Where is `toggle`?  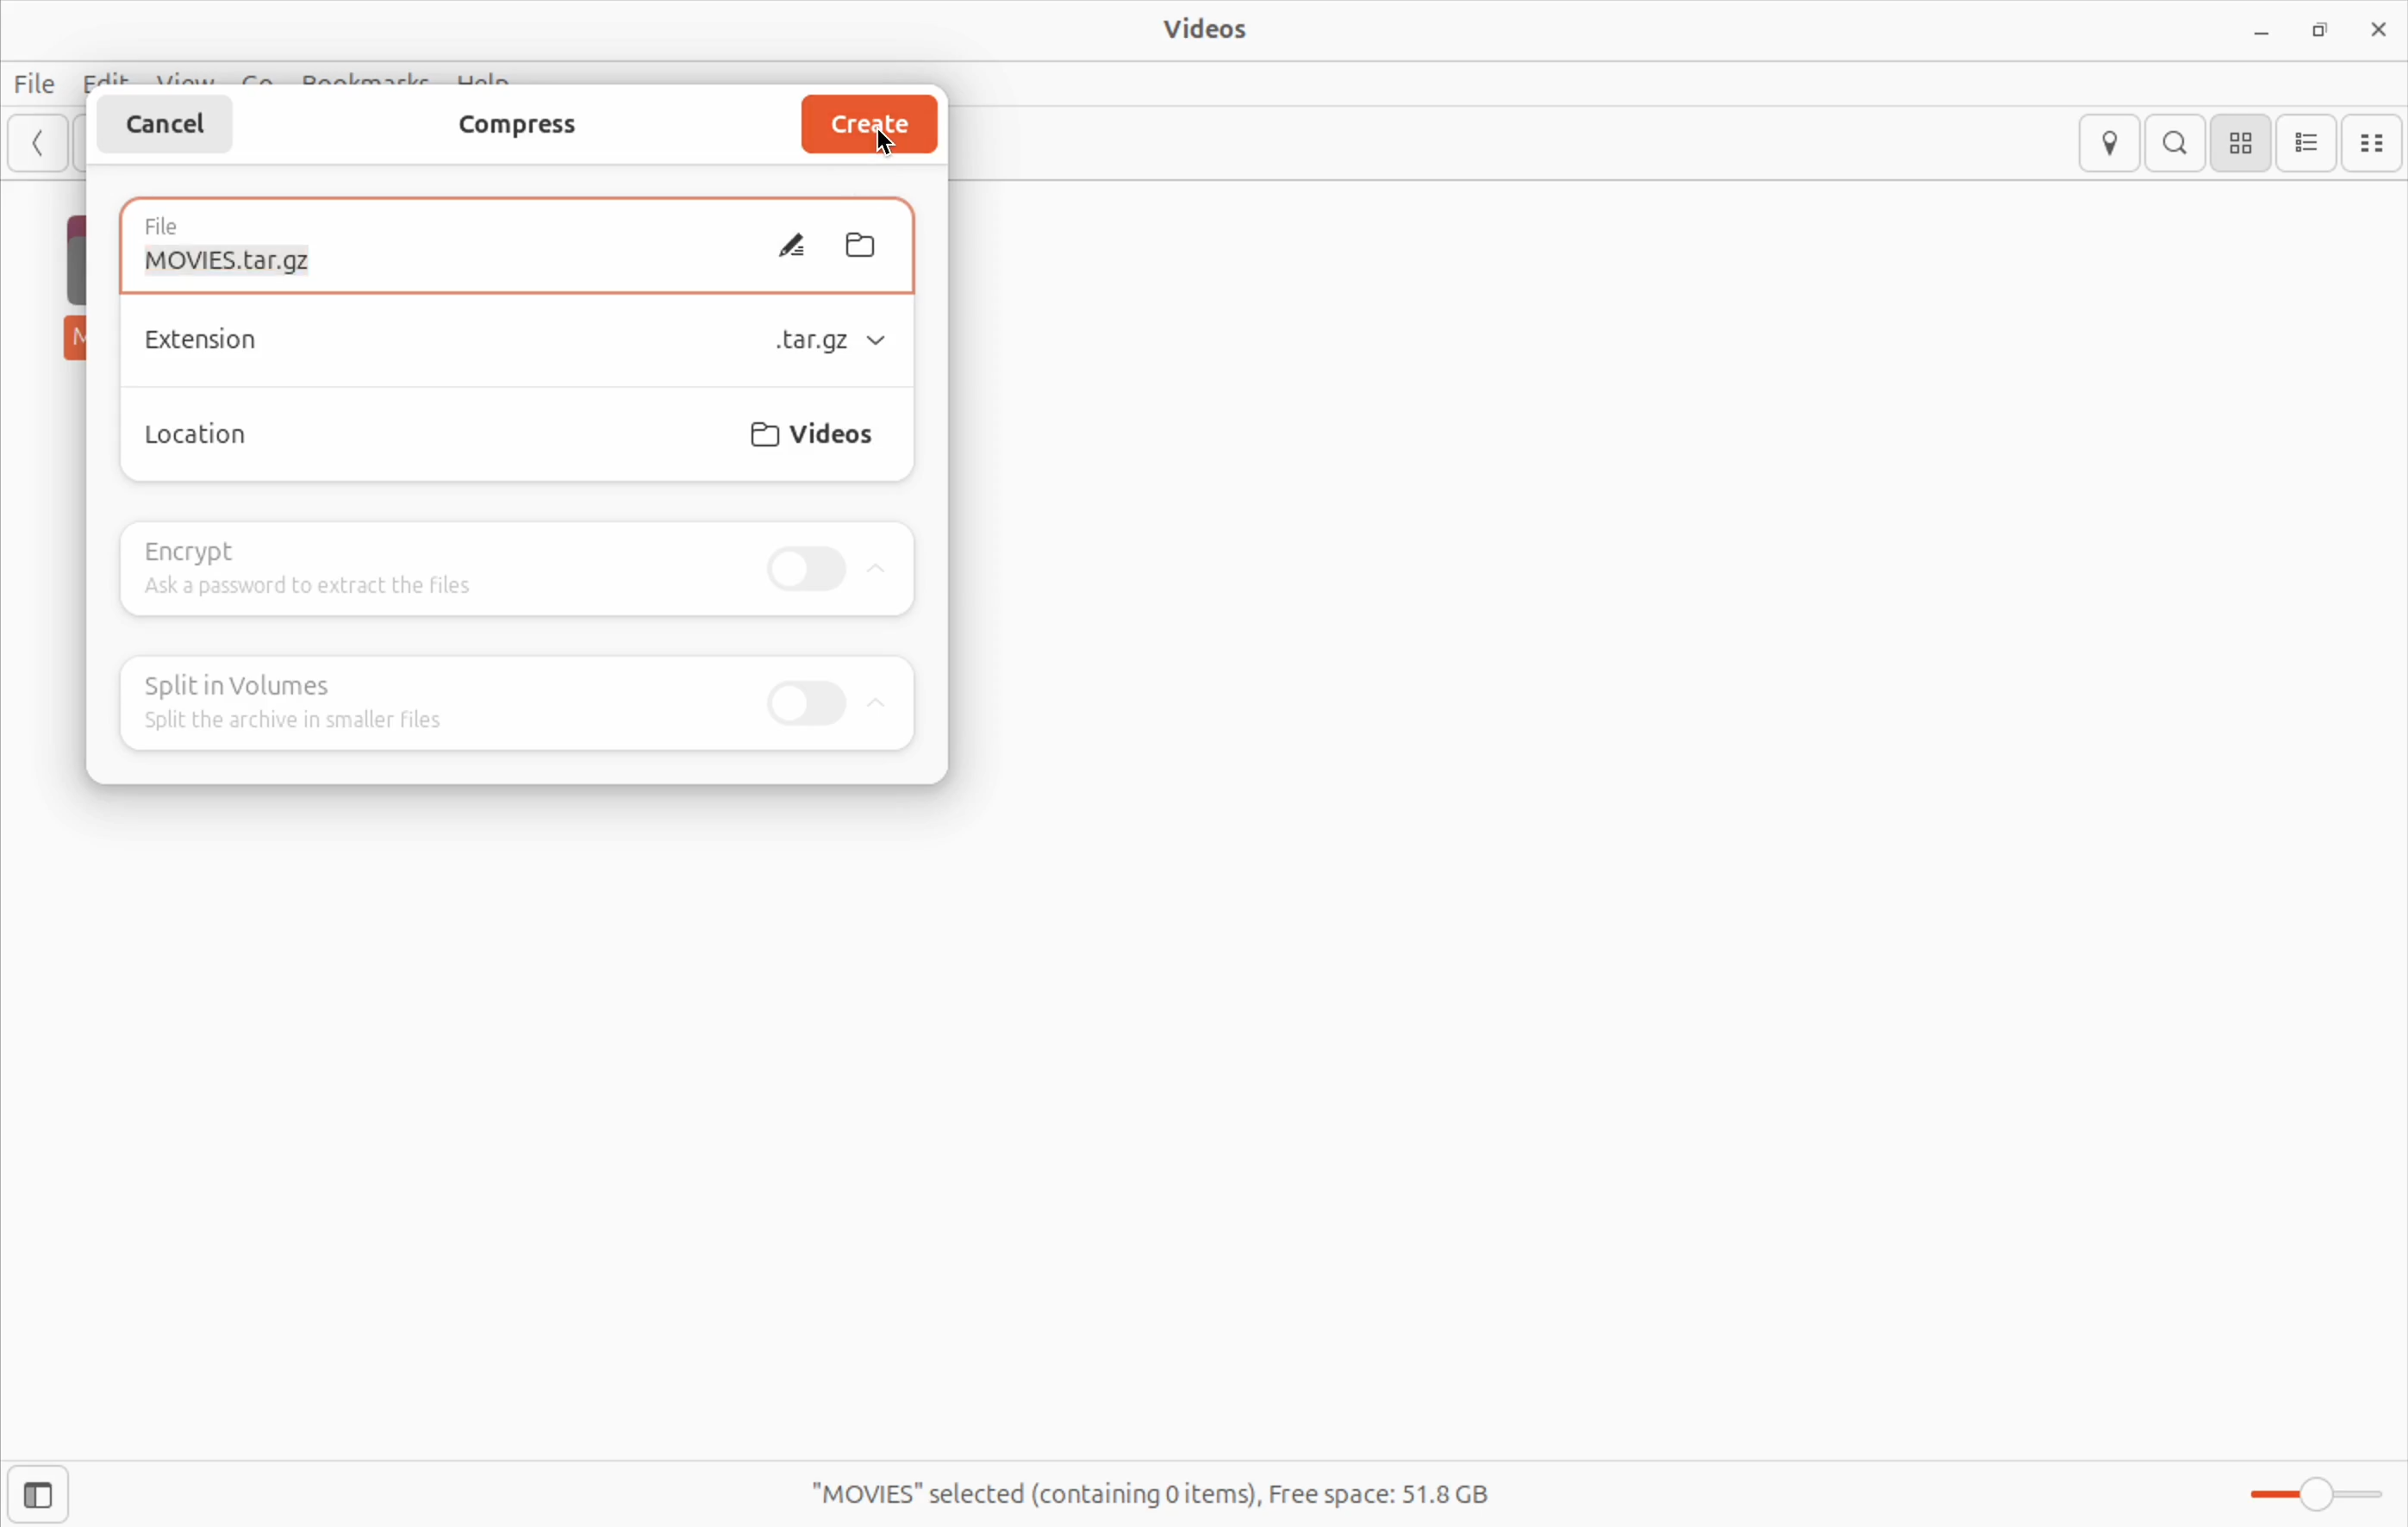
toggle is located at coordinates (821, 698).